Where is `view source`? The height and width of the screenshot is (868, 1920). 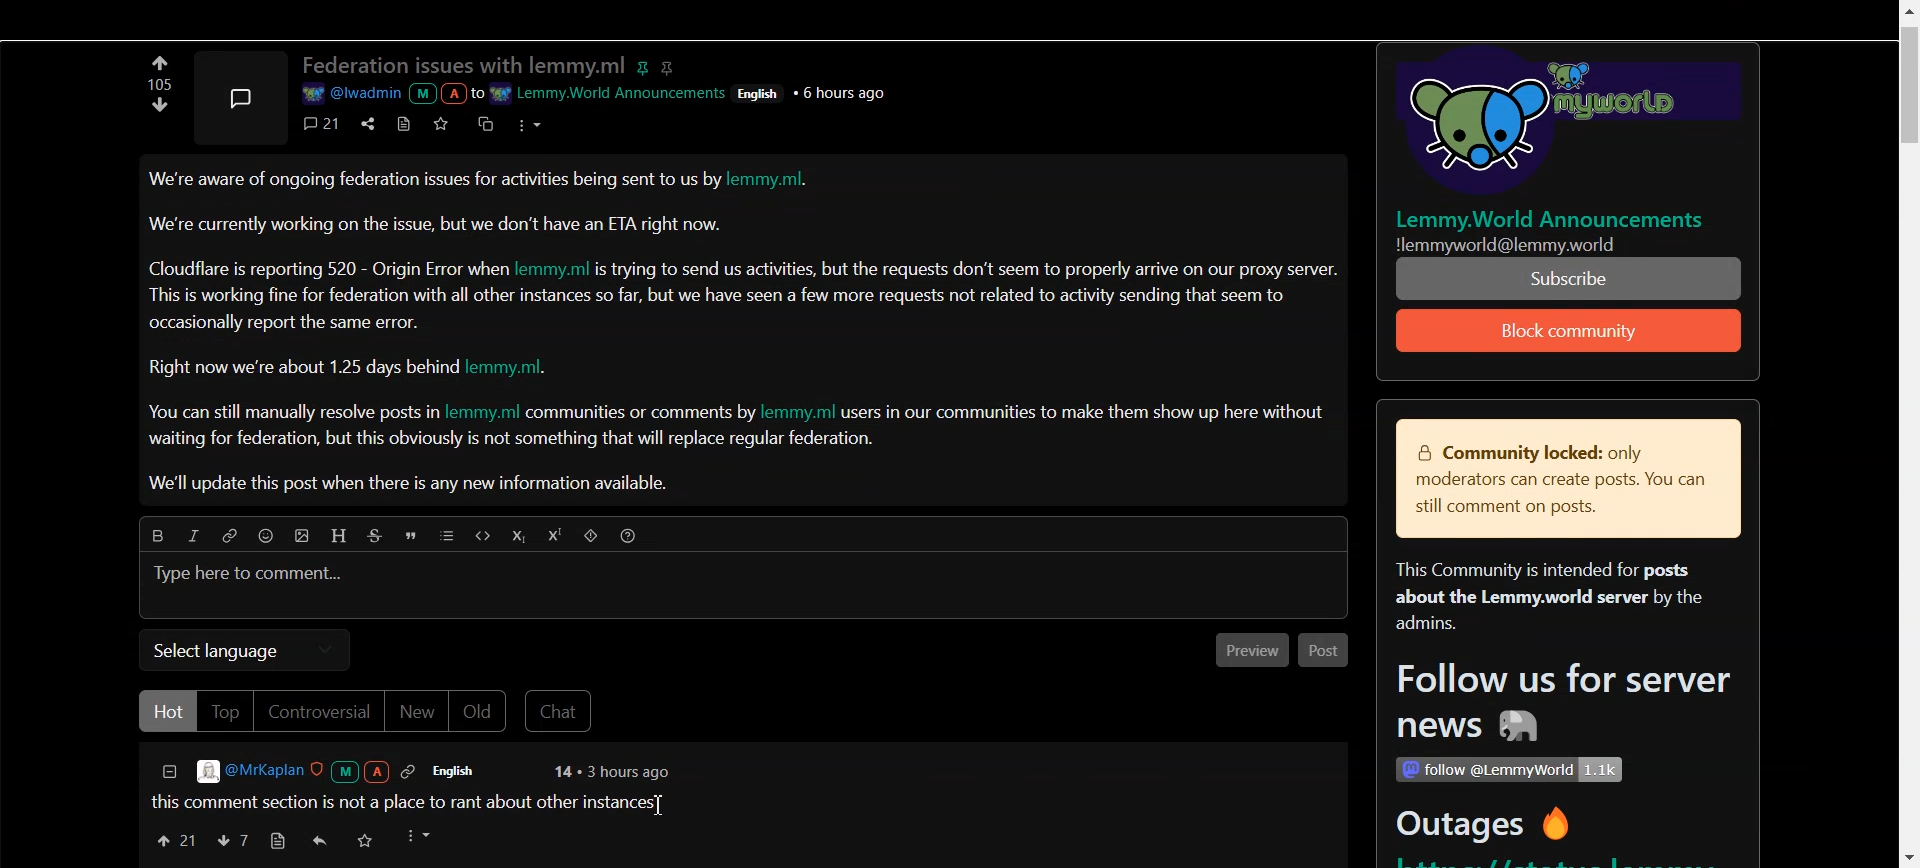
view source is located at coordinates (277, 841).